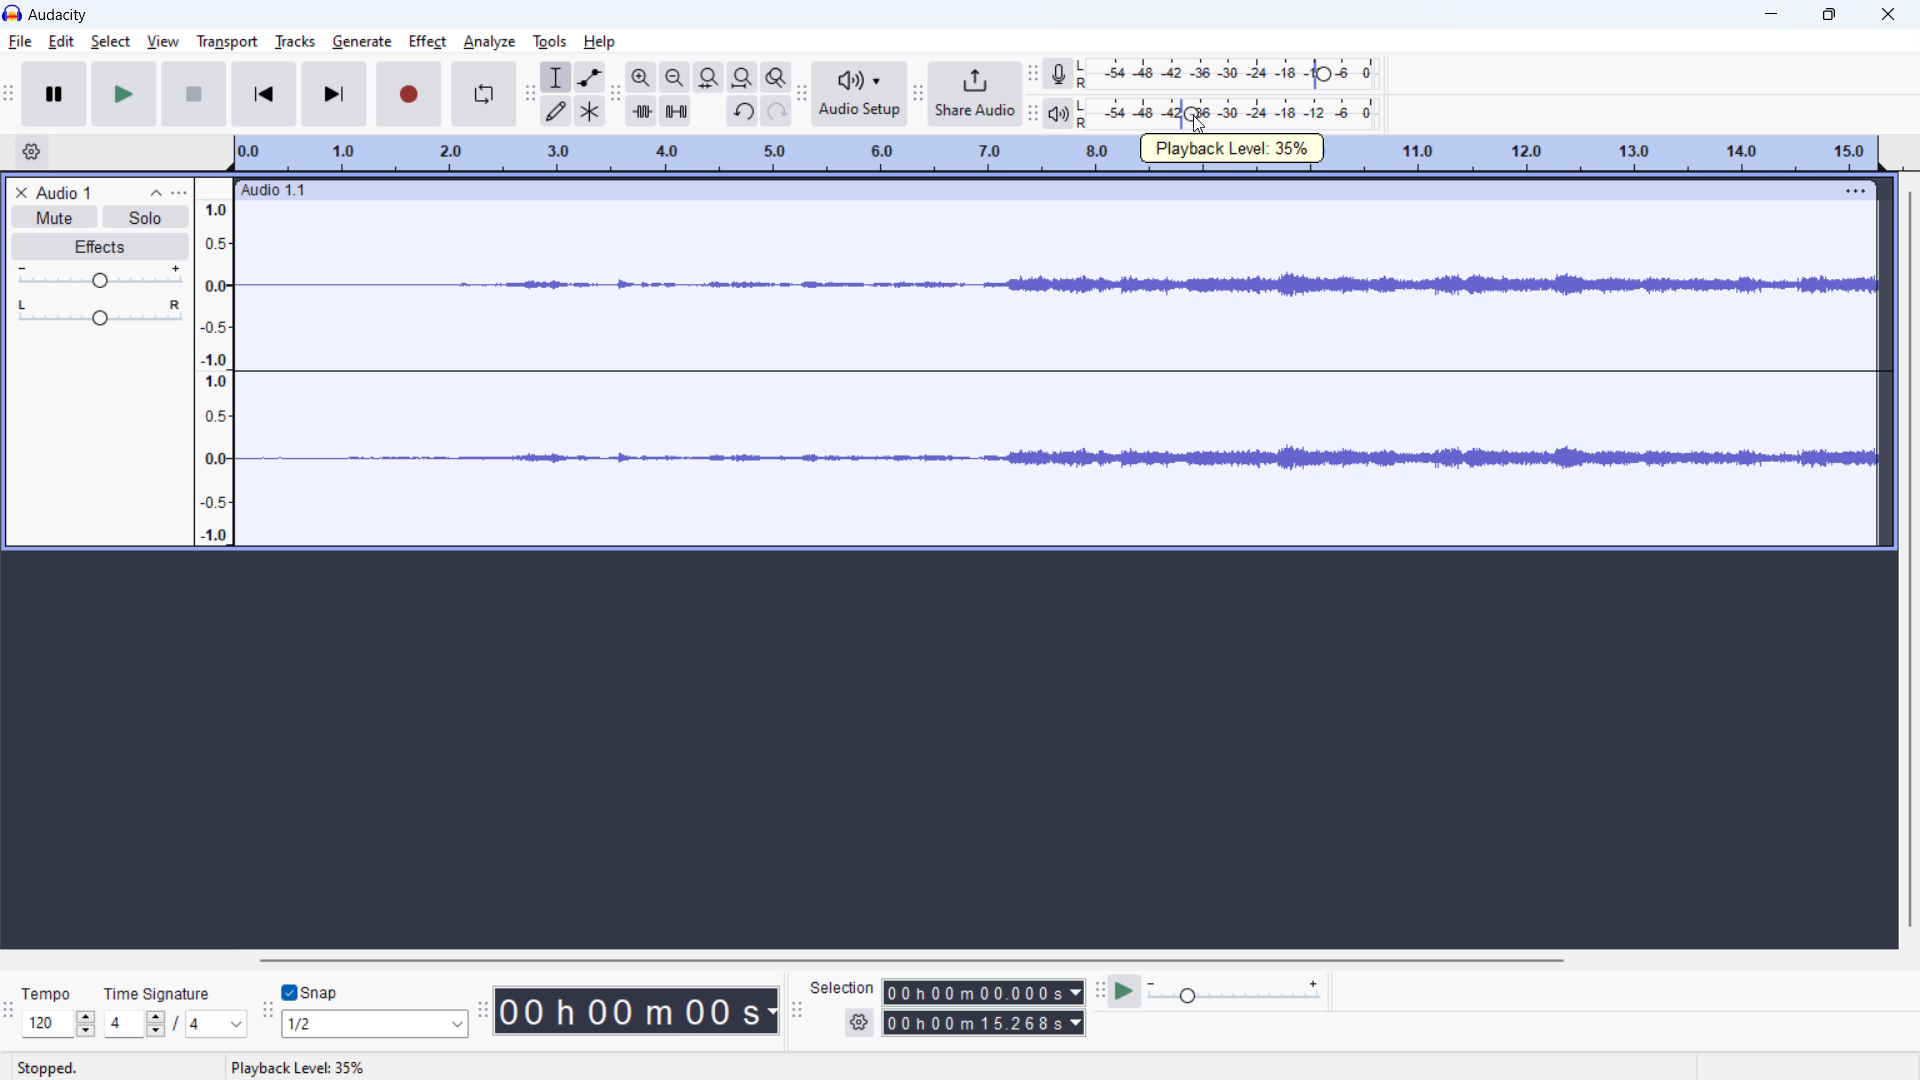 Image resolution: width=1920 pixels, height=1080 pixels. What do you see at coordinates (482, 1010) in the screenshot?
I see `time toolbar` at bounding box center [482, 1010].